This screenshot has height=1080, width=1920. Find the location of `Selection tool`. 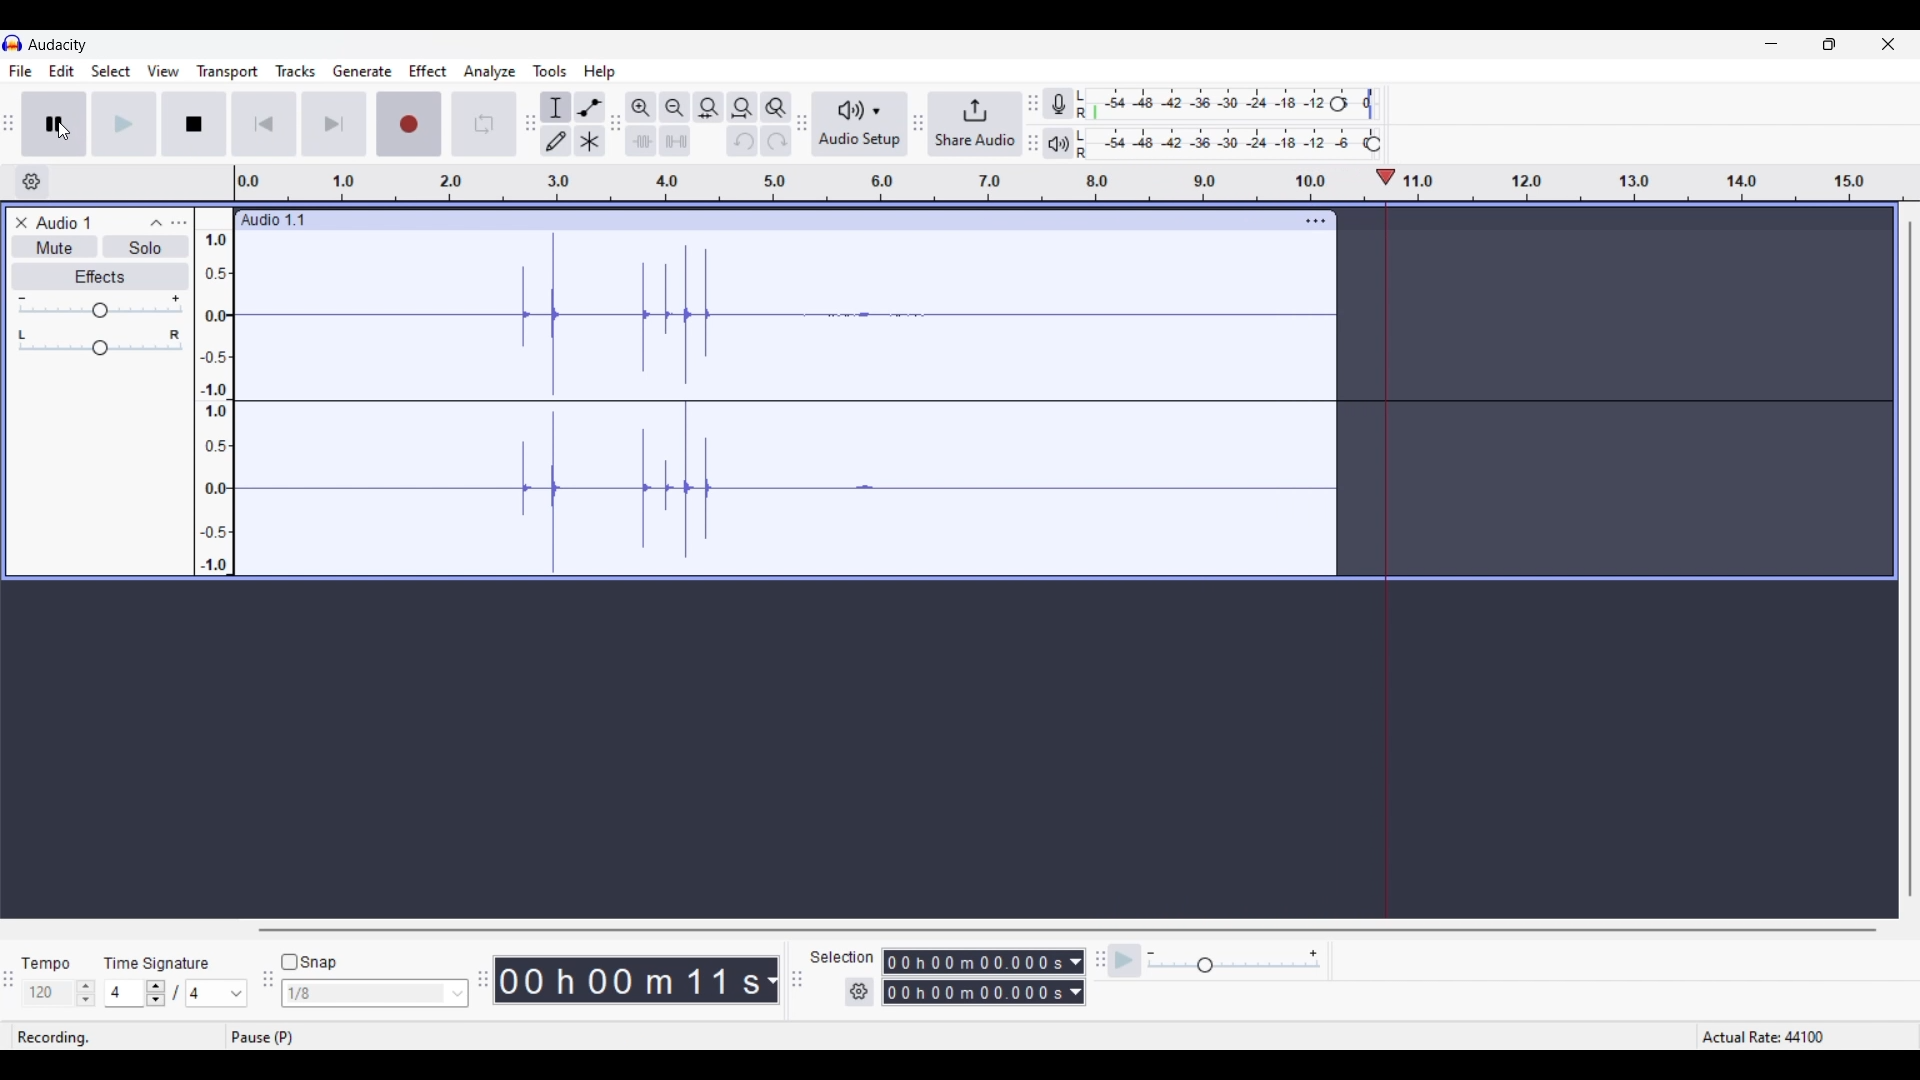

Selection tool is located at coordinates (556, 107).